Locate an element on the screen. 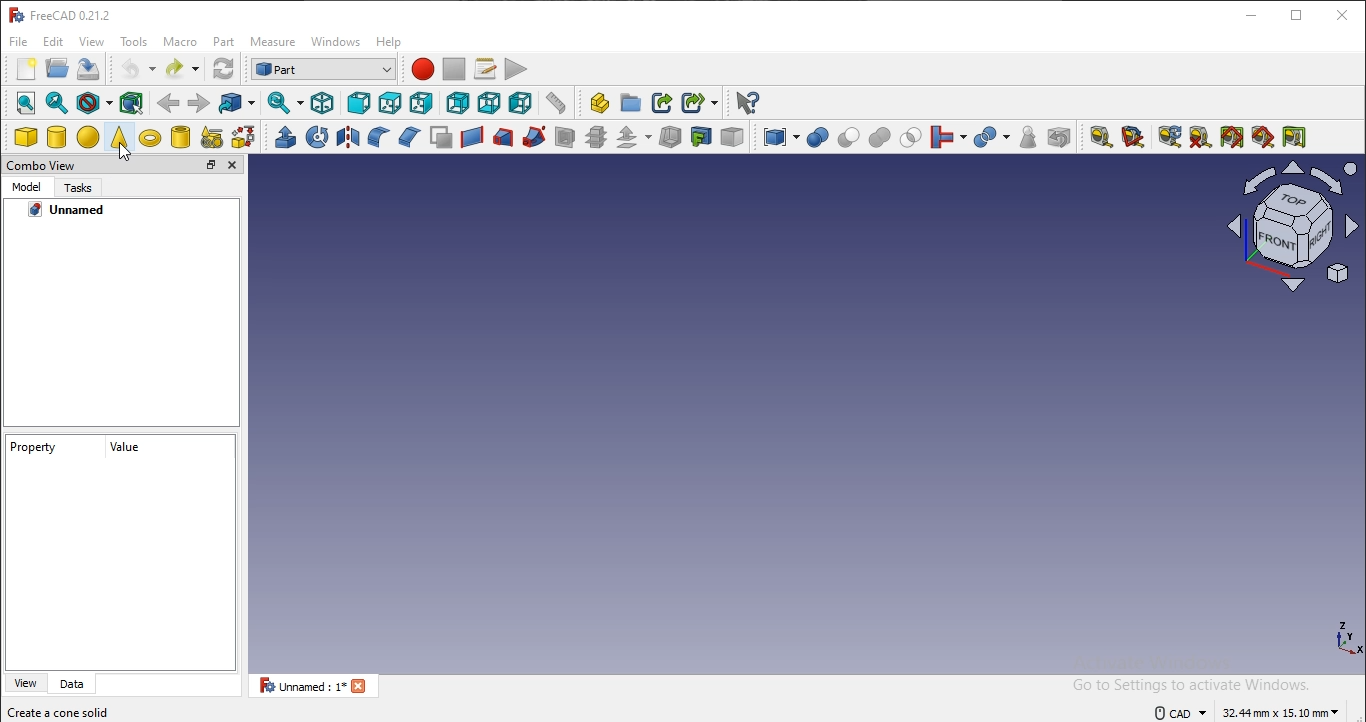 The image size is (1366, 722). clear all is located at coordinates (1198, 139).